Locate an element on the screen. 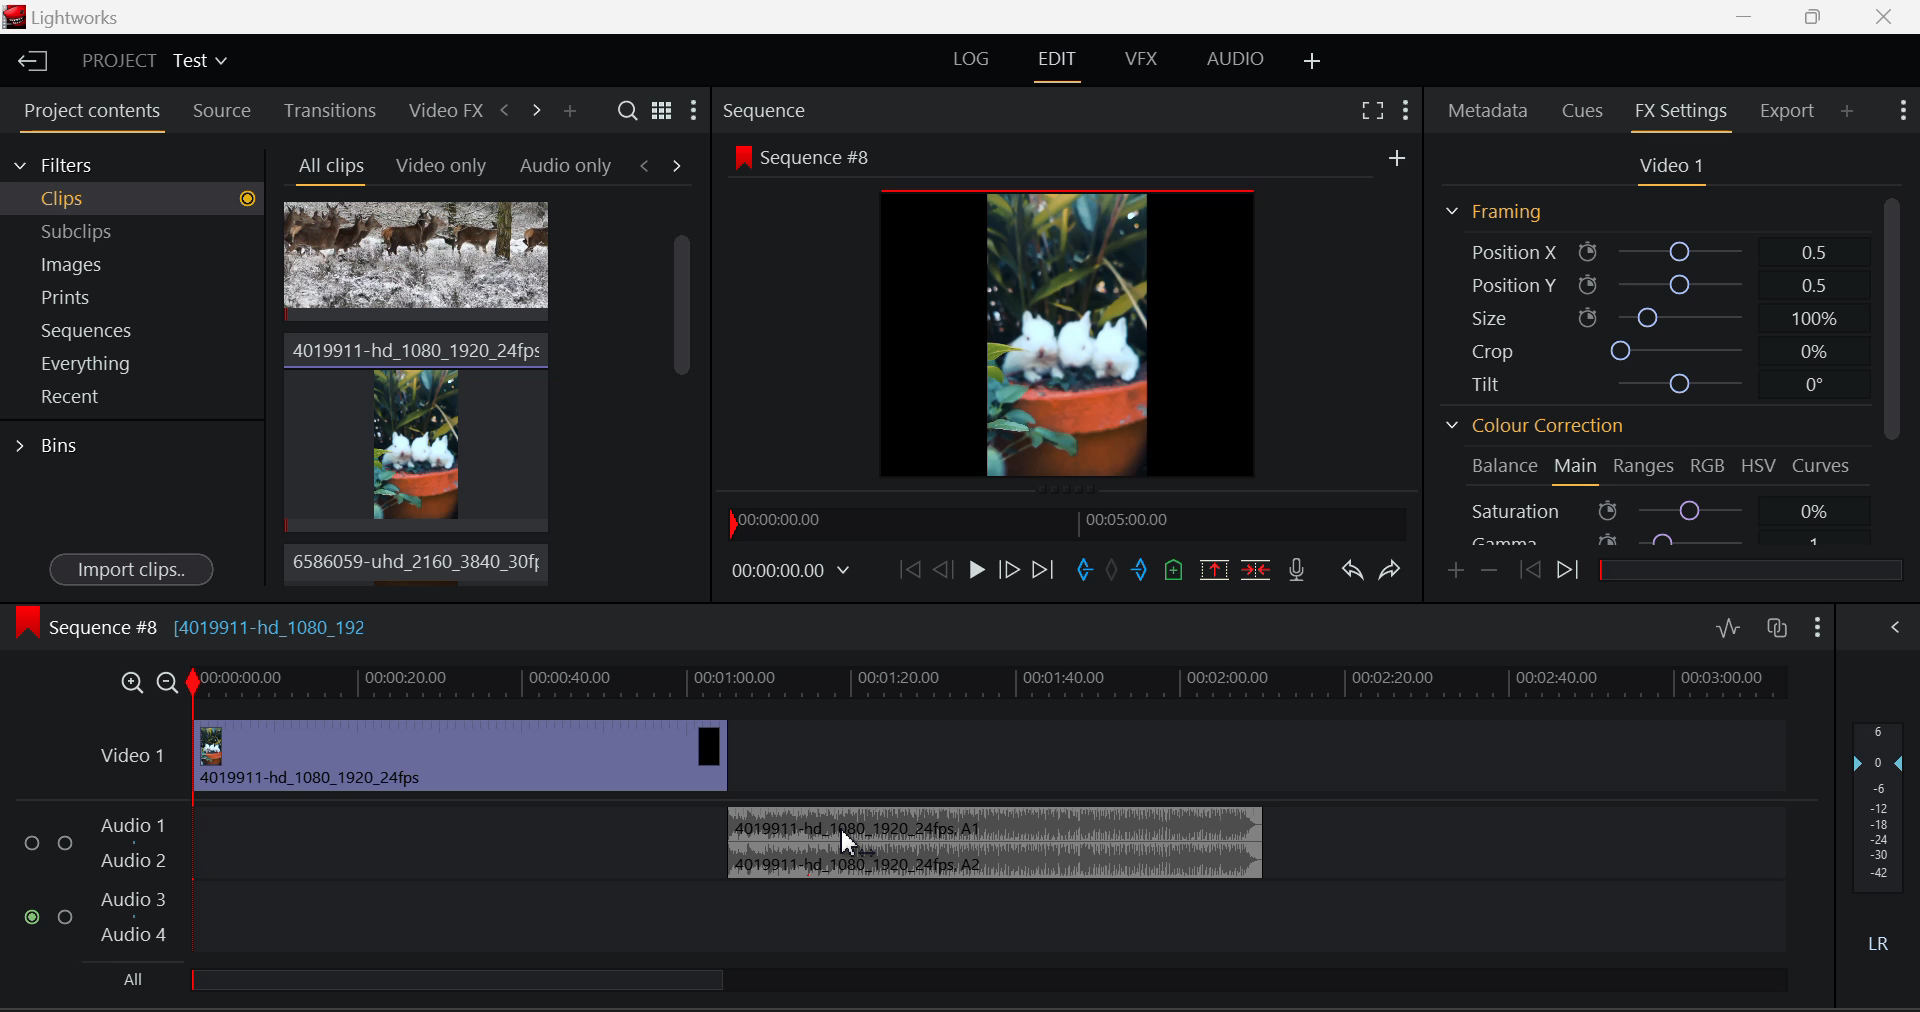 The width and height of the screenshot is (1920, 1012). Transitions is located at coordinates (329, 109).